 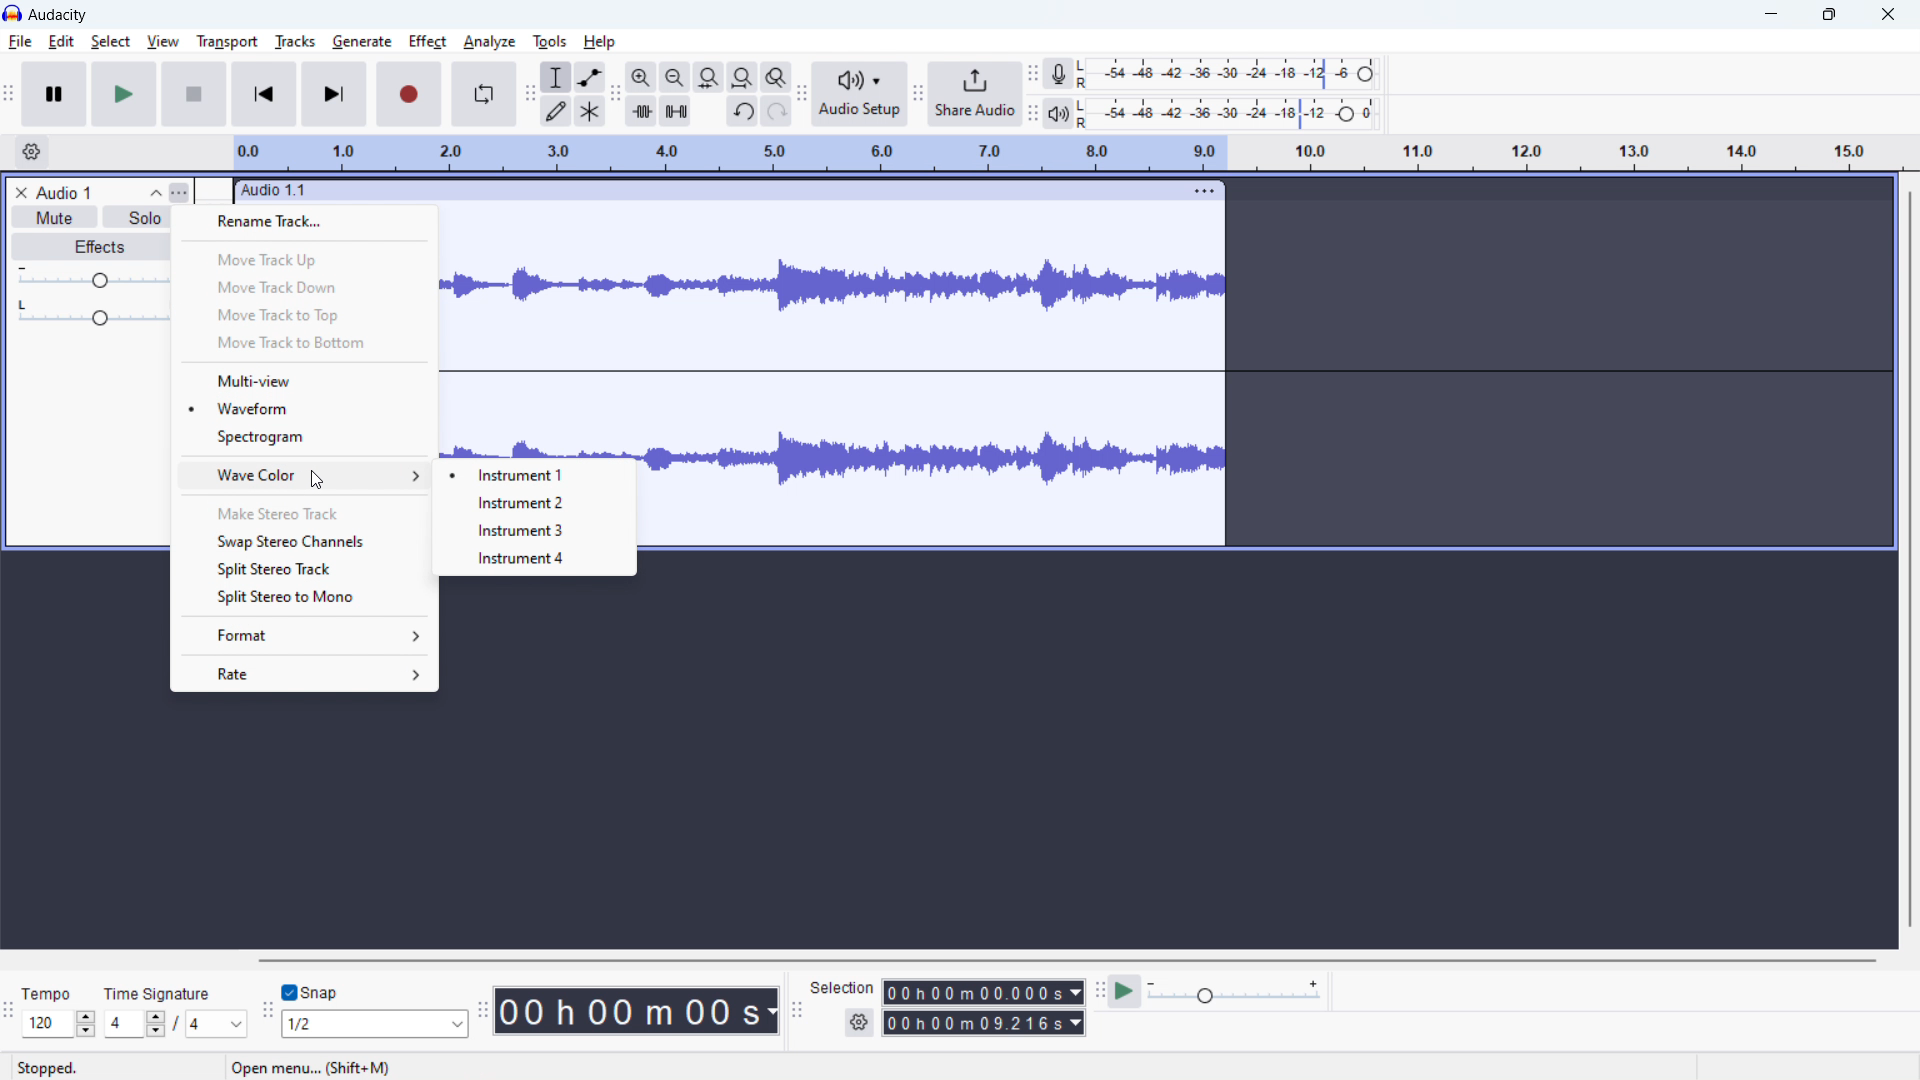 I want to click on minimize, so click(x=1761, y=15).